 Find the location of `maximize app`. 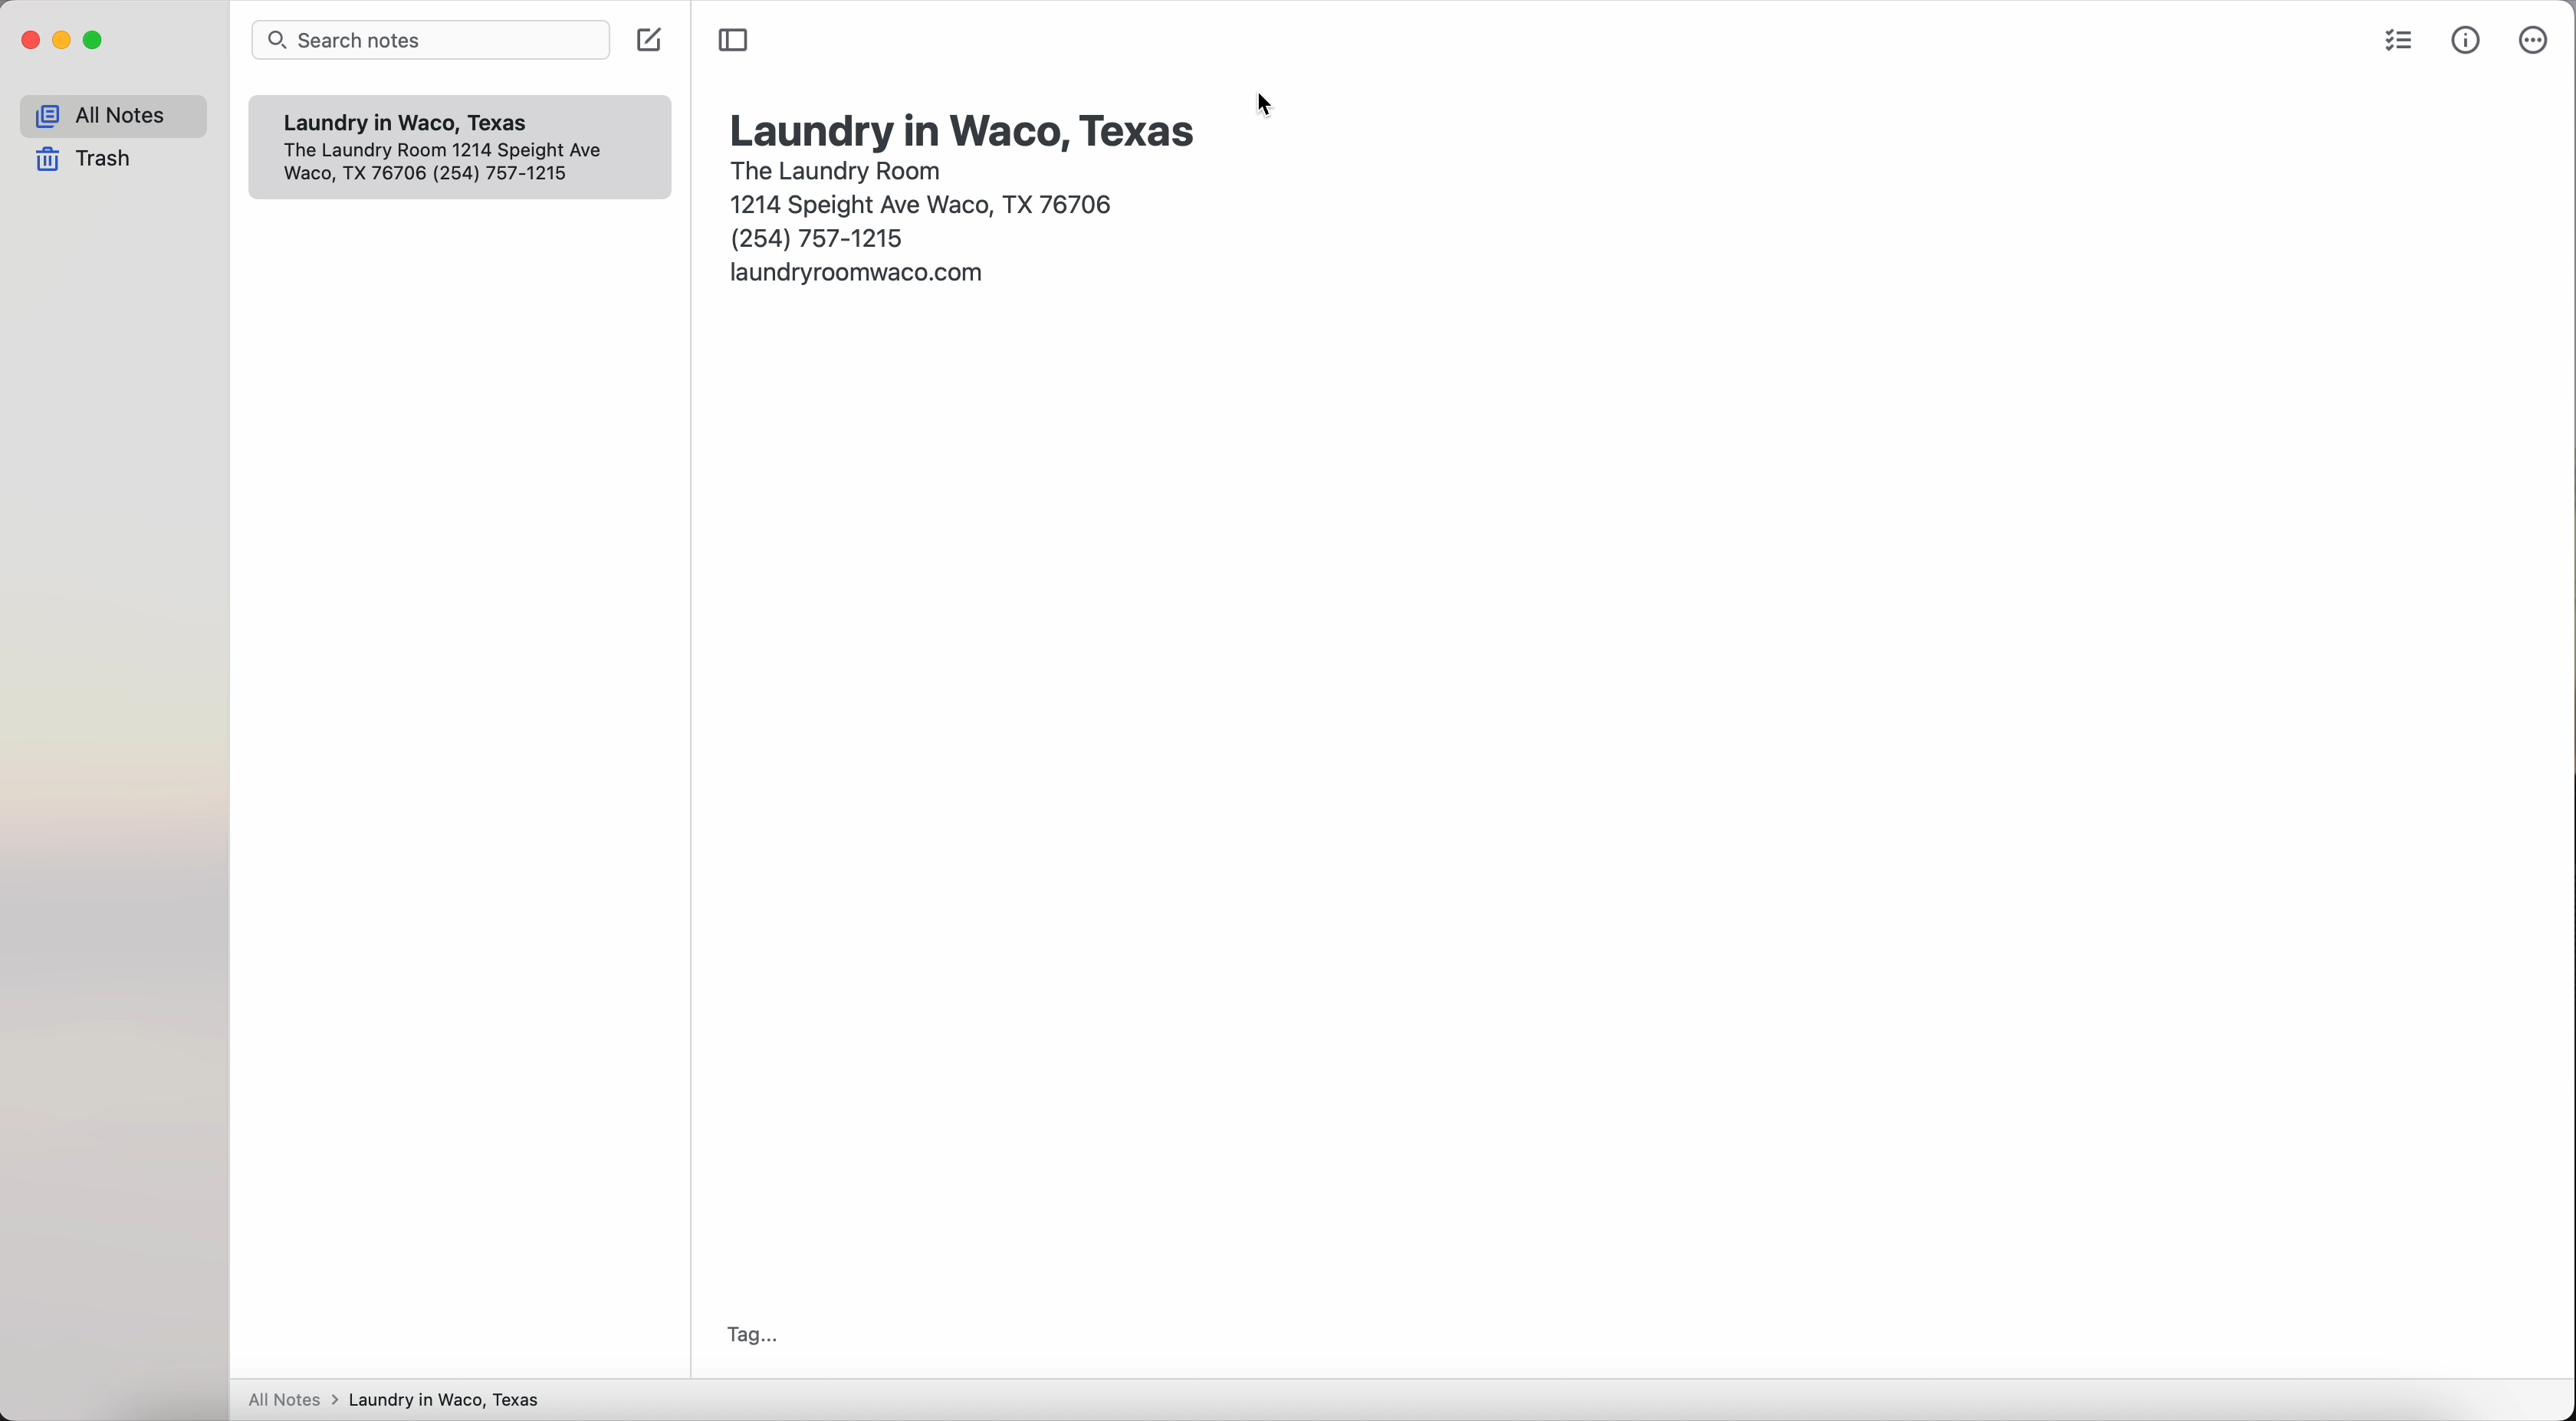

maximize app is located at coordinates (95, 40).